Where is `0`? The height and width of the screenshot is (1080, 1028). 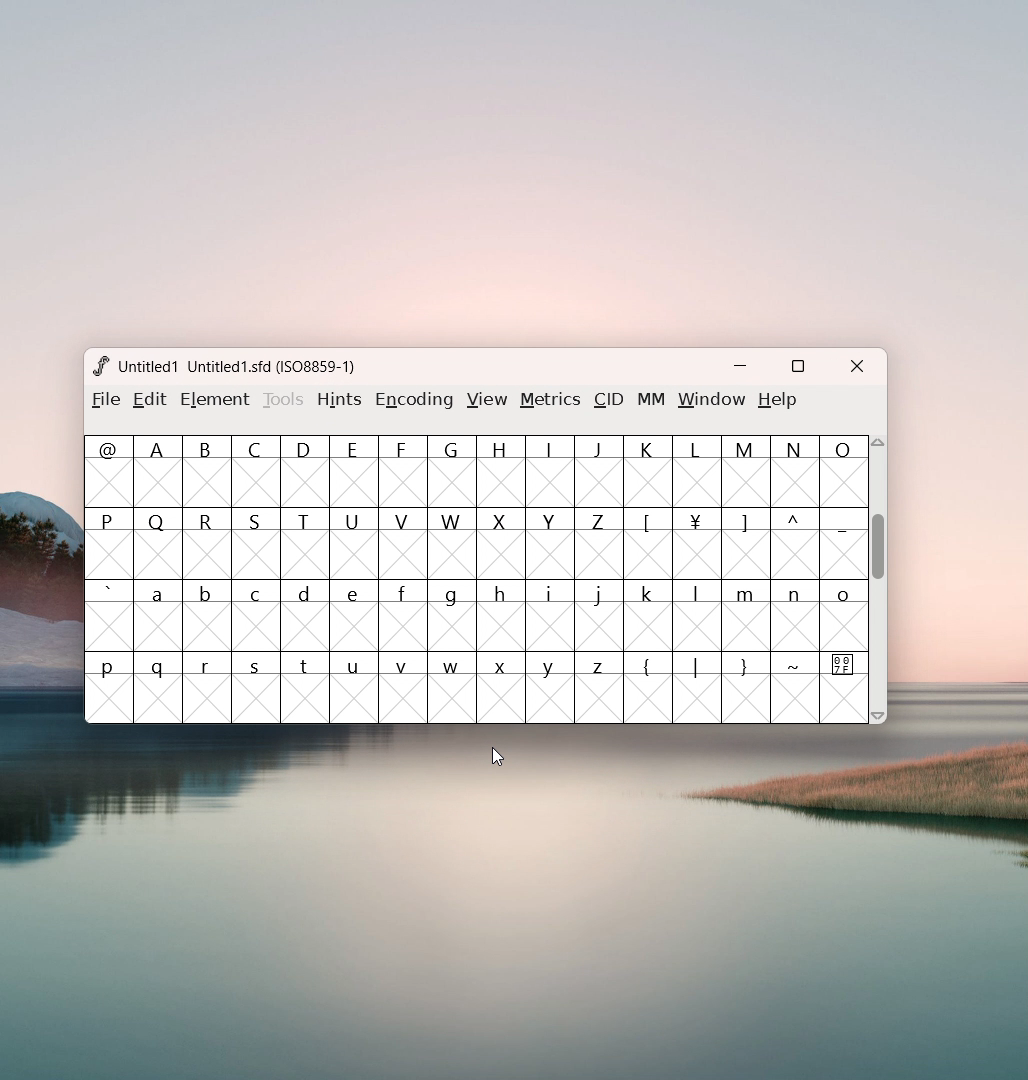 0 is located at coordinates (845, 616).